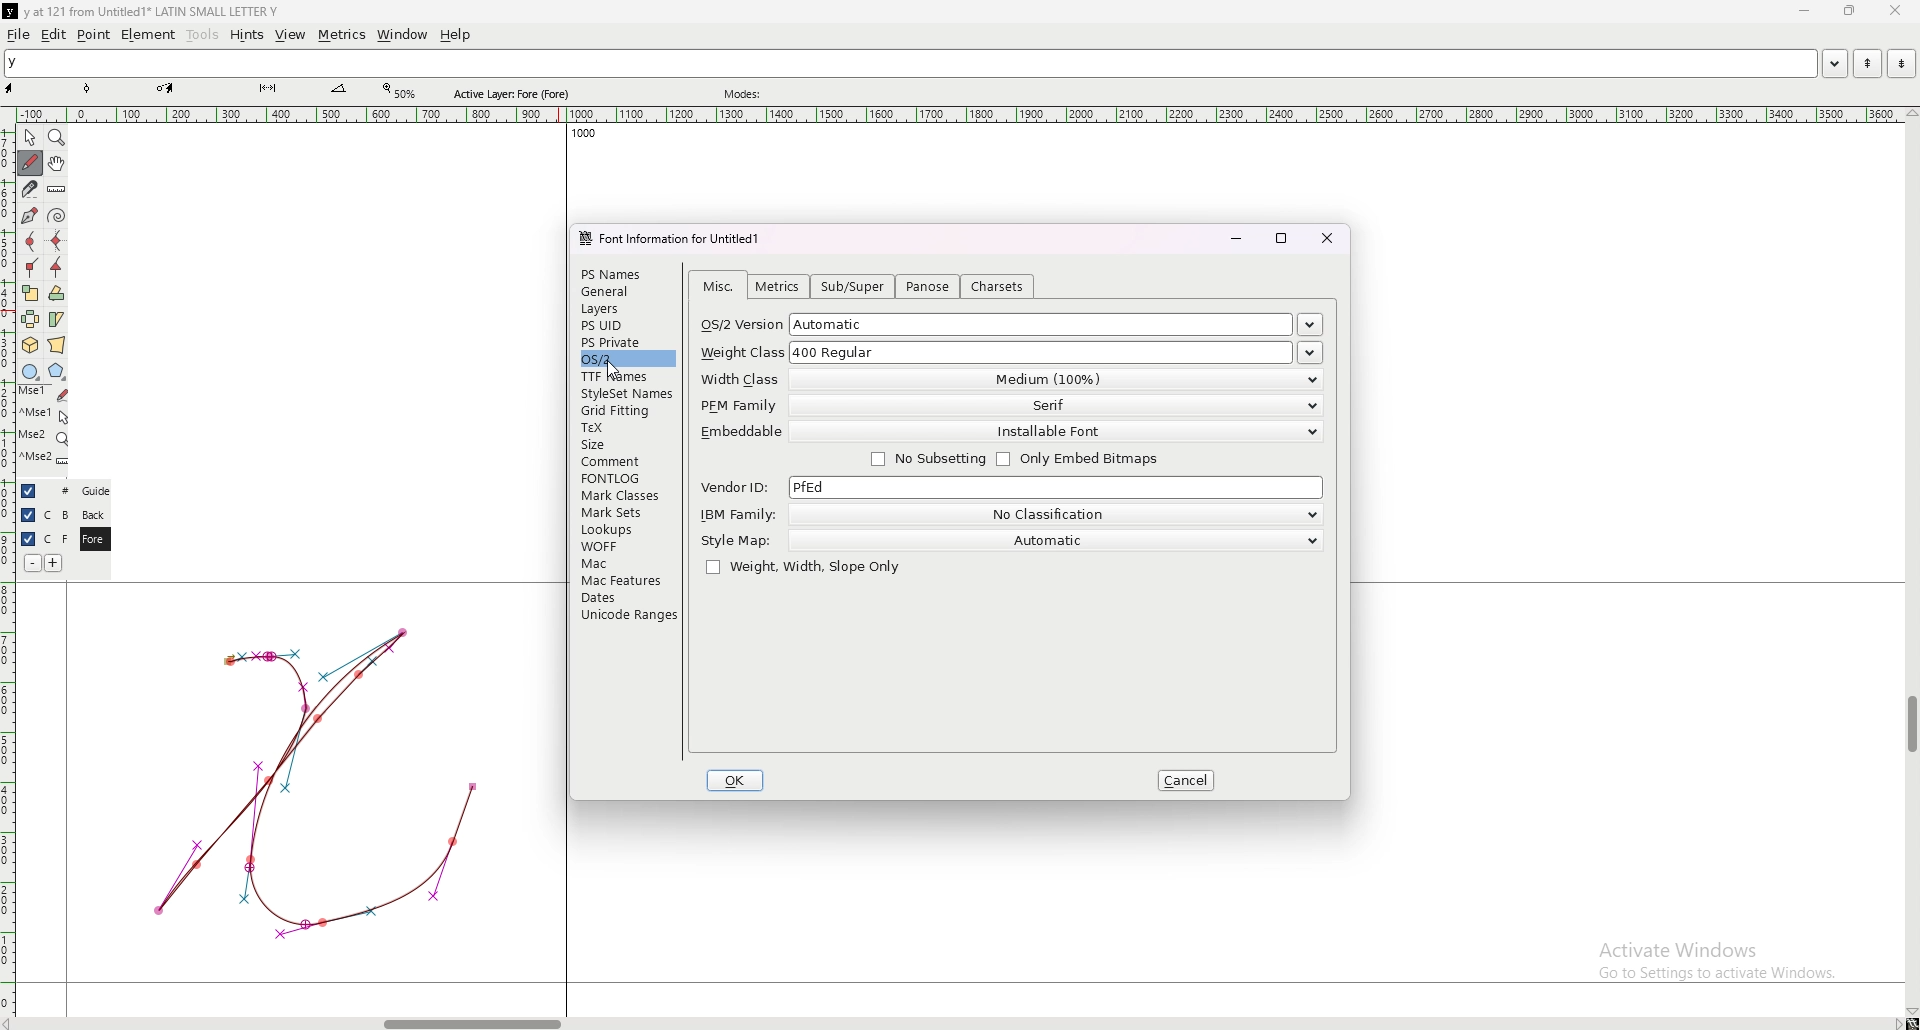 The height and width of the screenshot is (1030, 1920). I want to click on scroll bar horizontal, so click(472, 1019).